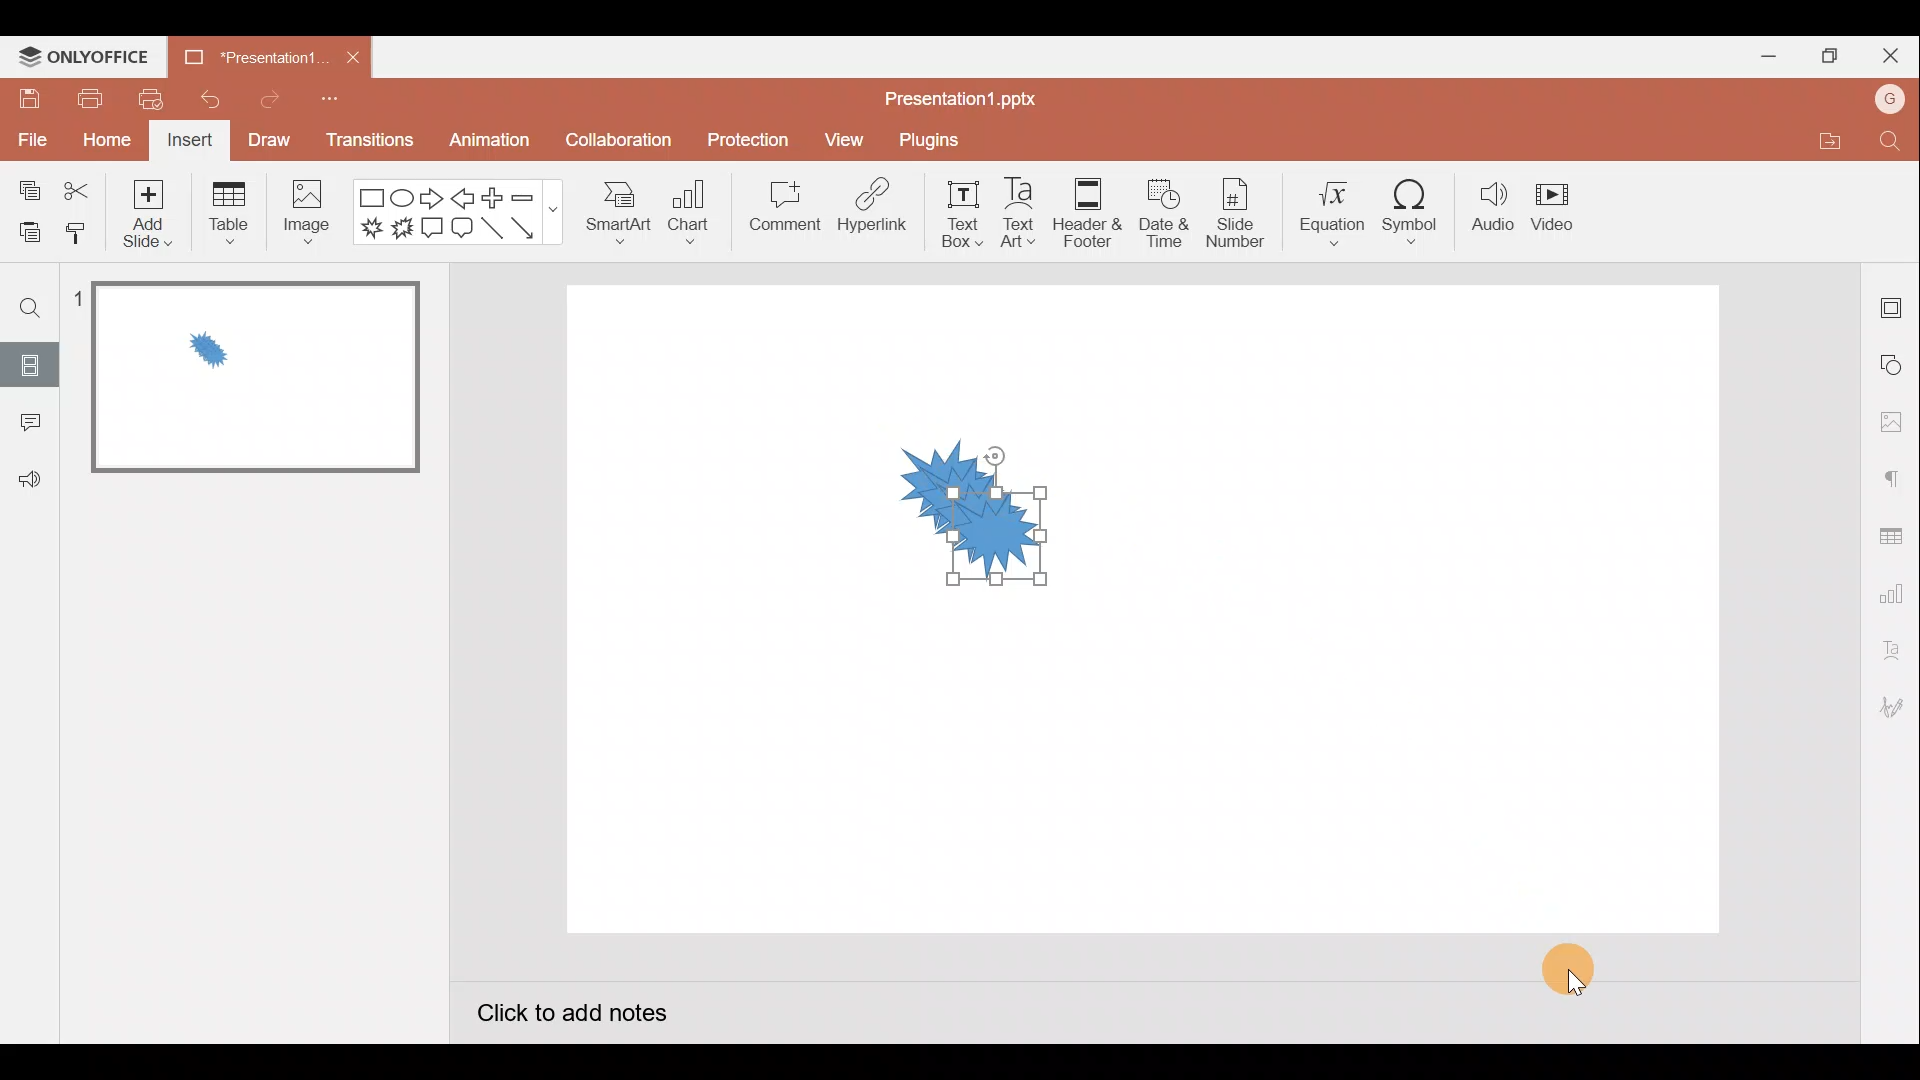  Describe the element at coordinates (462, 229) in the screenshot. I see `Rounded rectangular callout` at that location.